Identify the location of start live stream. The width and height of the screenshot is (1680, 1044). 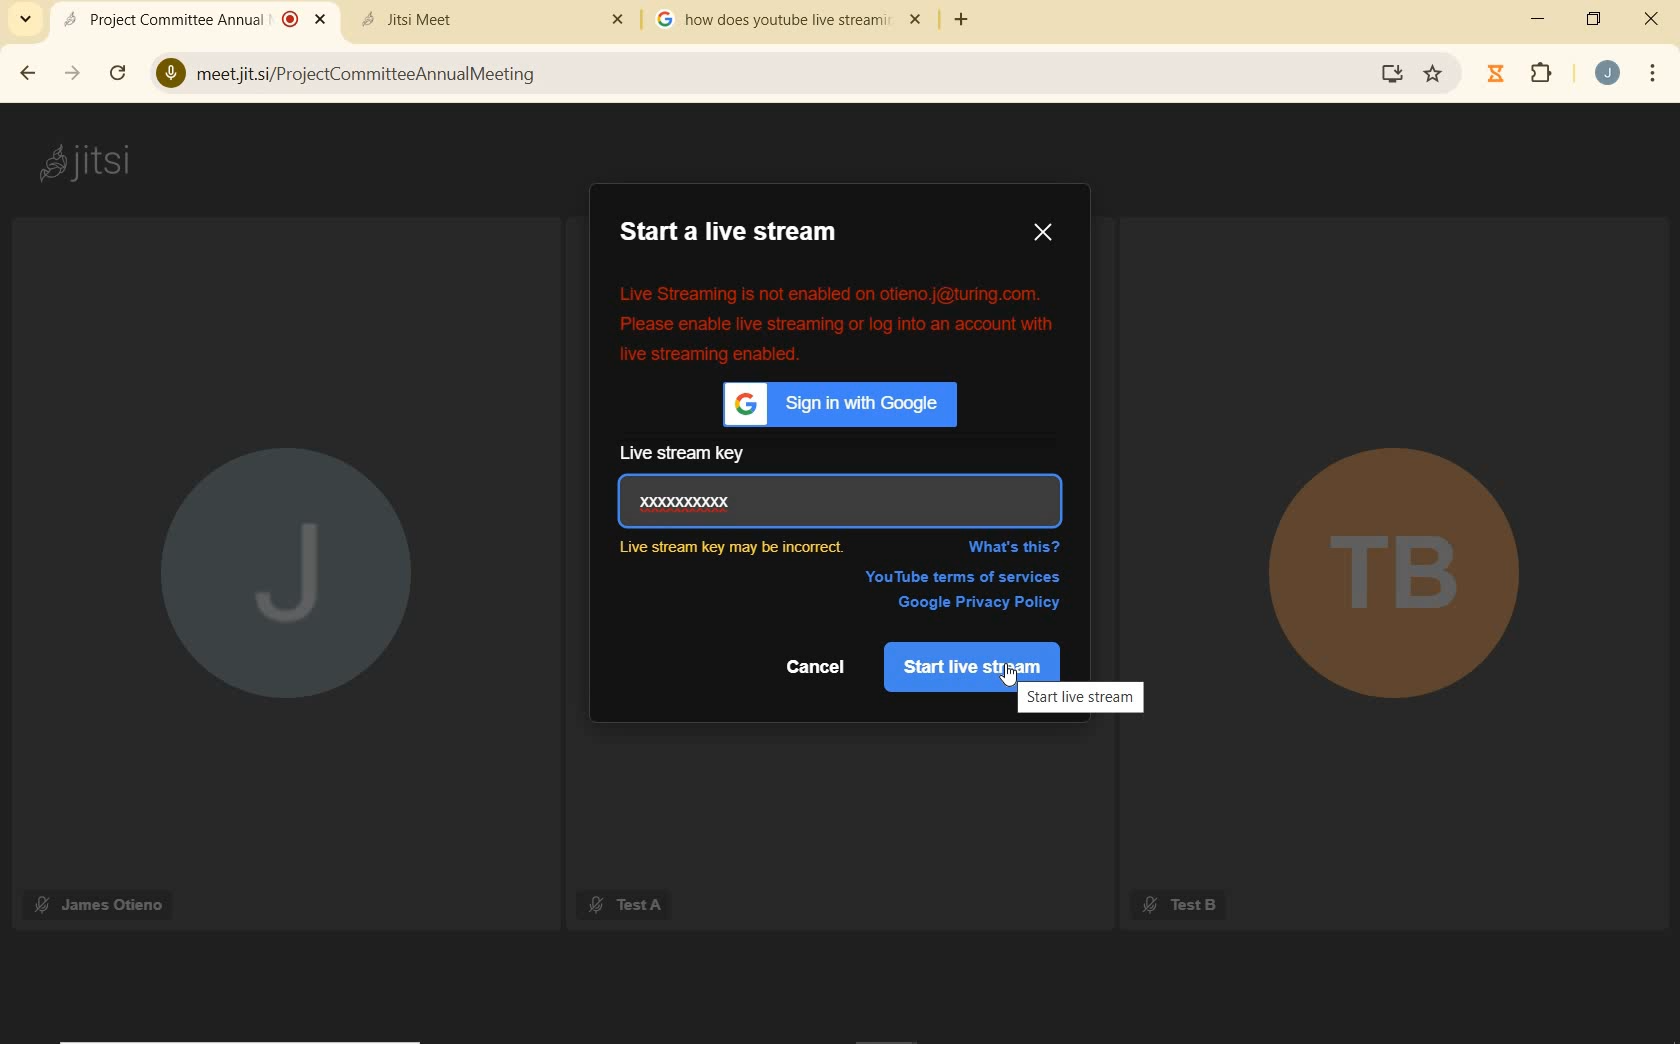
(1081, 699).